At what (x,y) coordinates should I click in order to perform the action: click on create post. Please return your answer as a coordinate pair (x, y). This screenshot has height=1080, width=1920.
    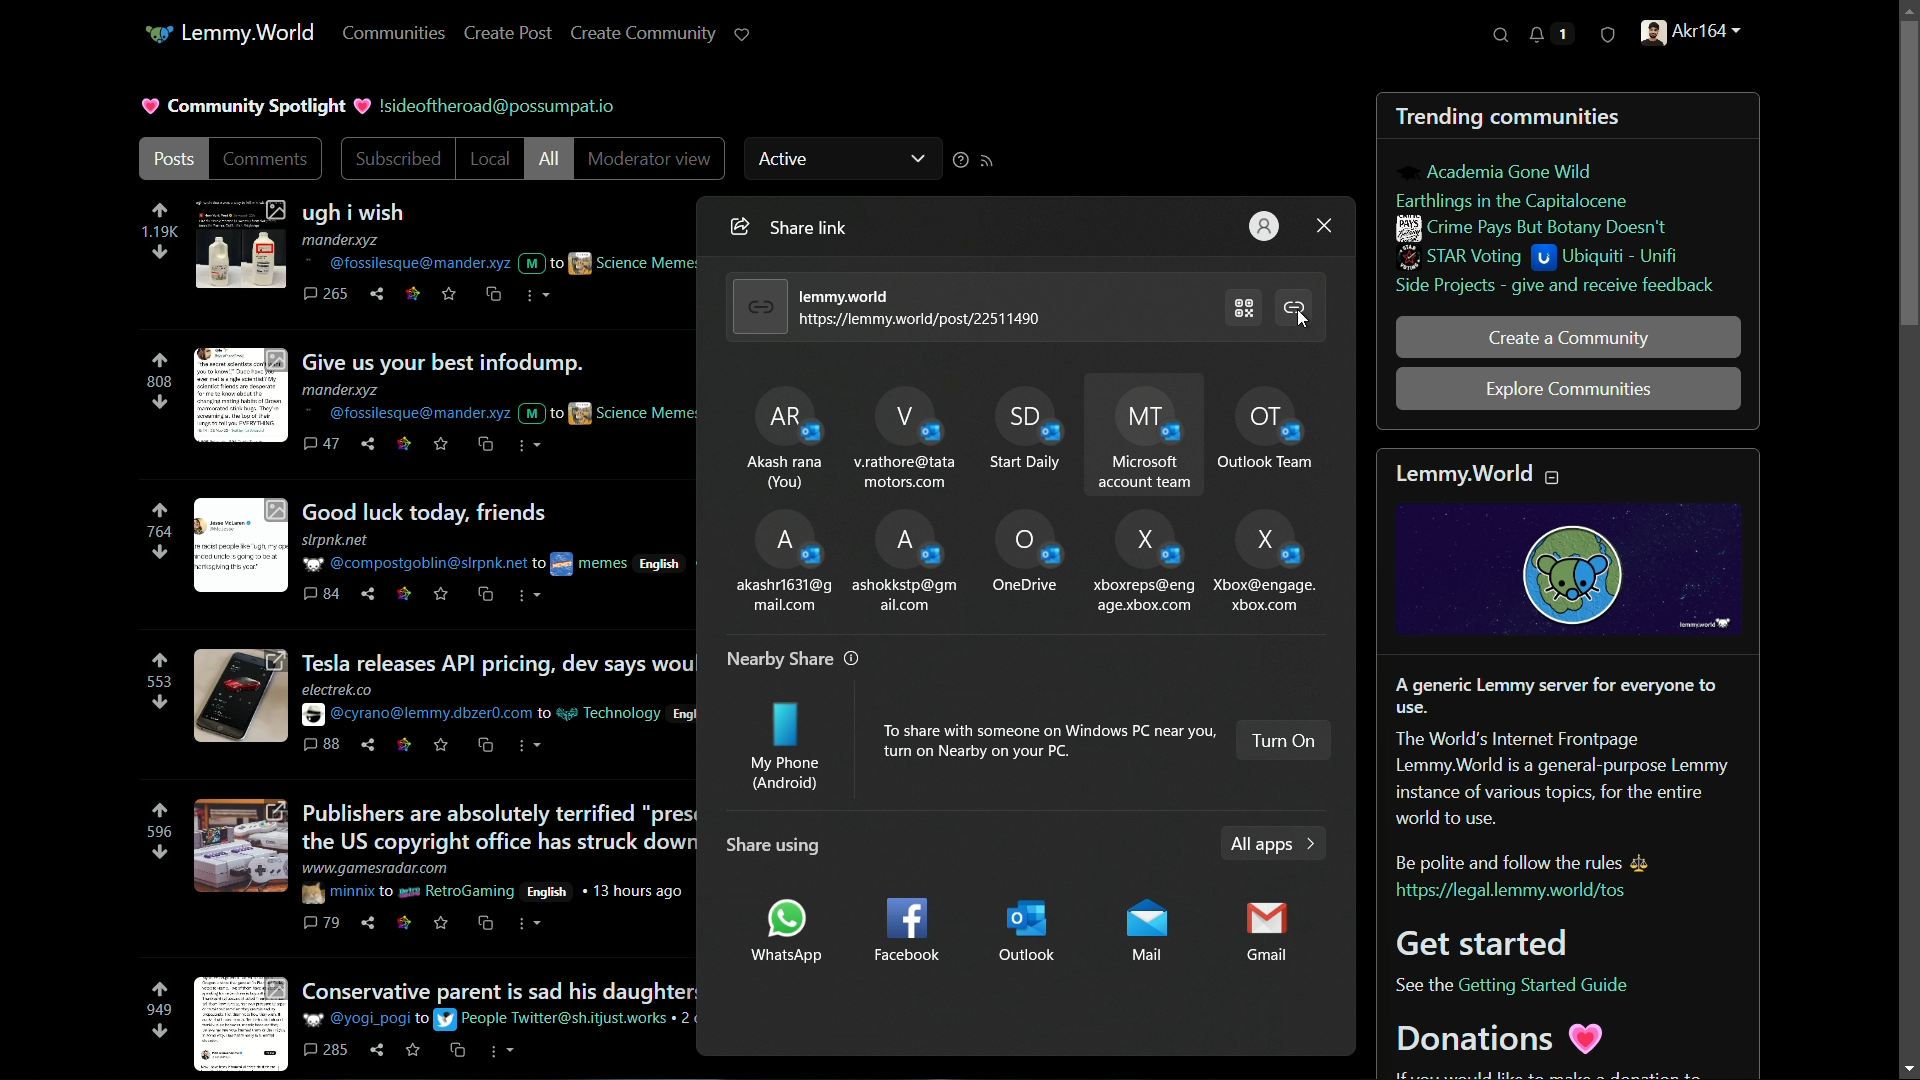
    Looking at the image, I should click on (511, 32).